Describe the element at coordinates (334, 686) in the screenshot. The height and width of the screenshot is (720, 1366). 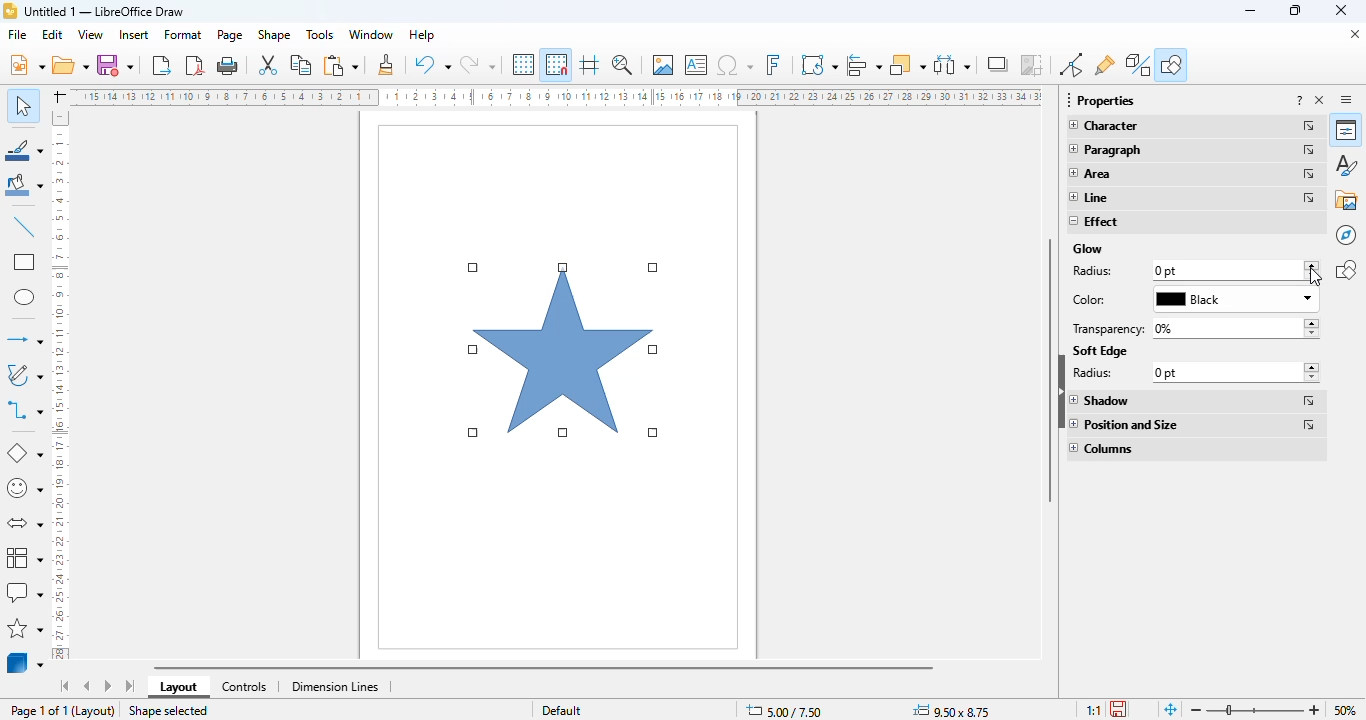
I see `dimension lines` at that location.